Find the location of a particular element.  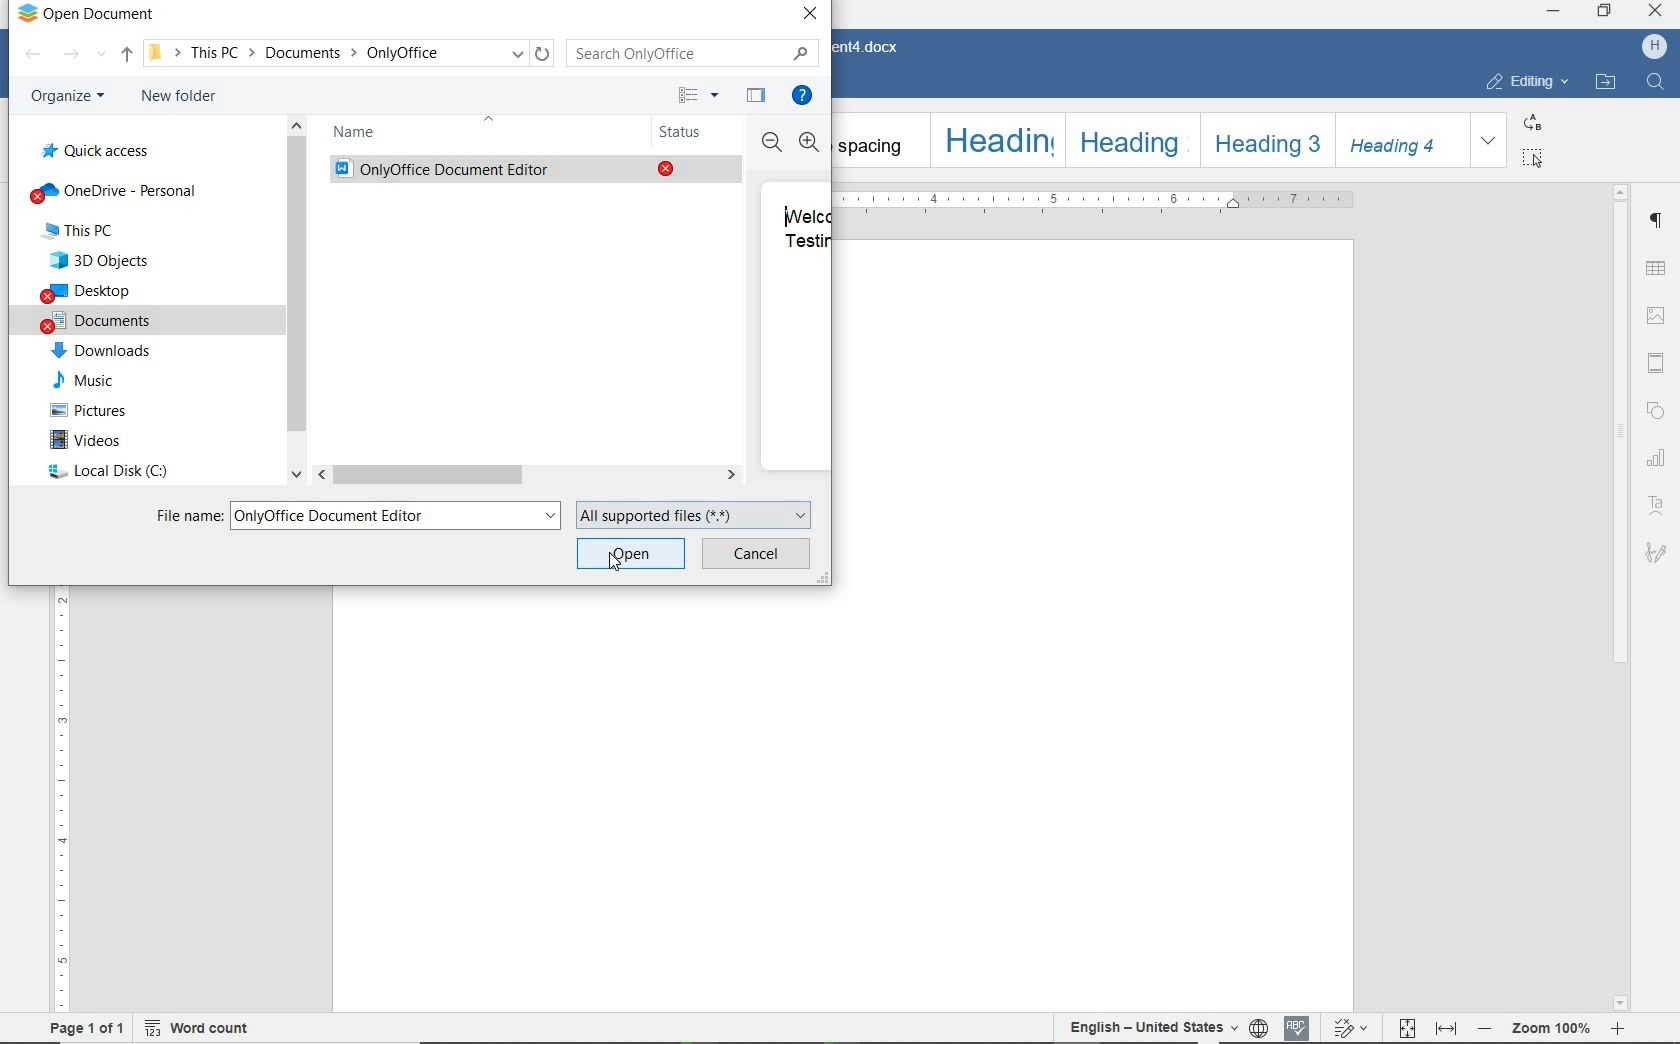

No spacing is located at coordinates (878, 148).